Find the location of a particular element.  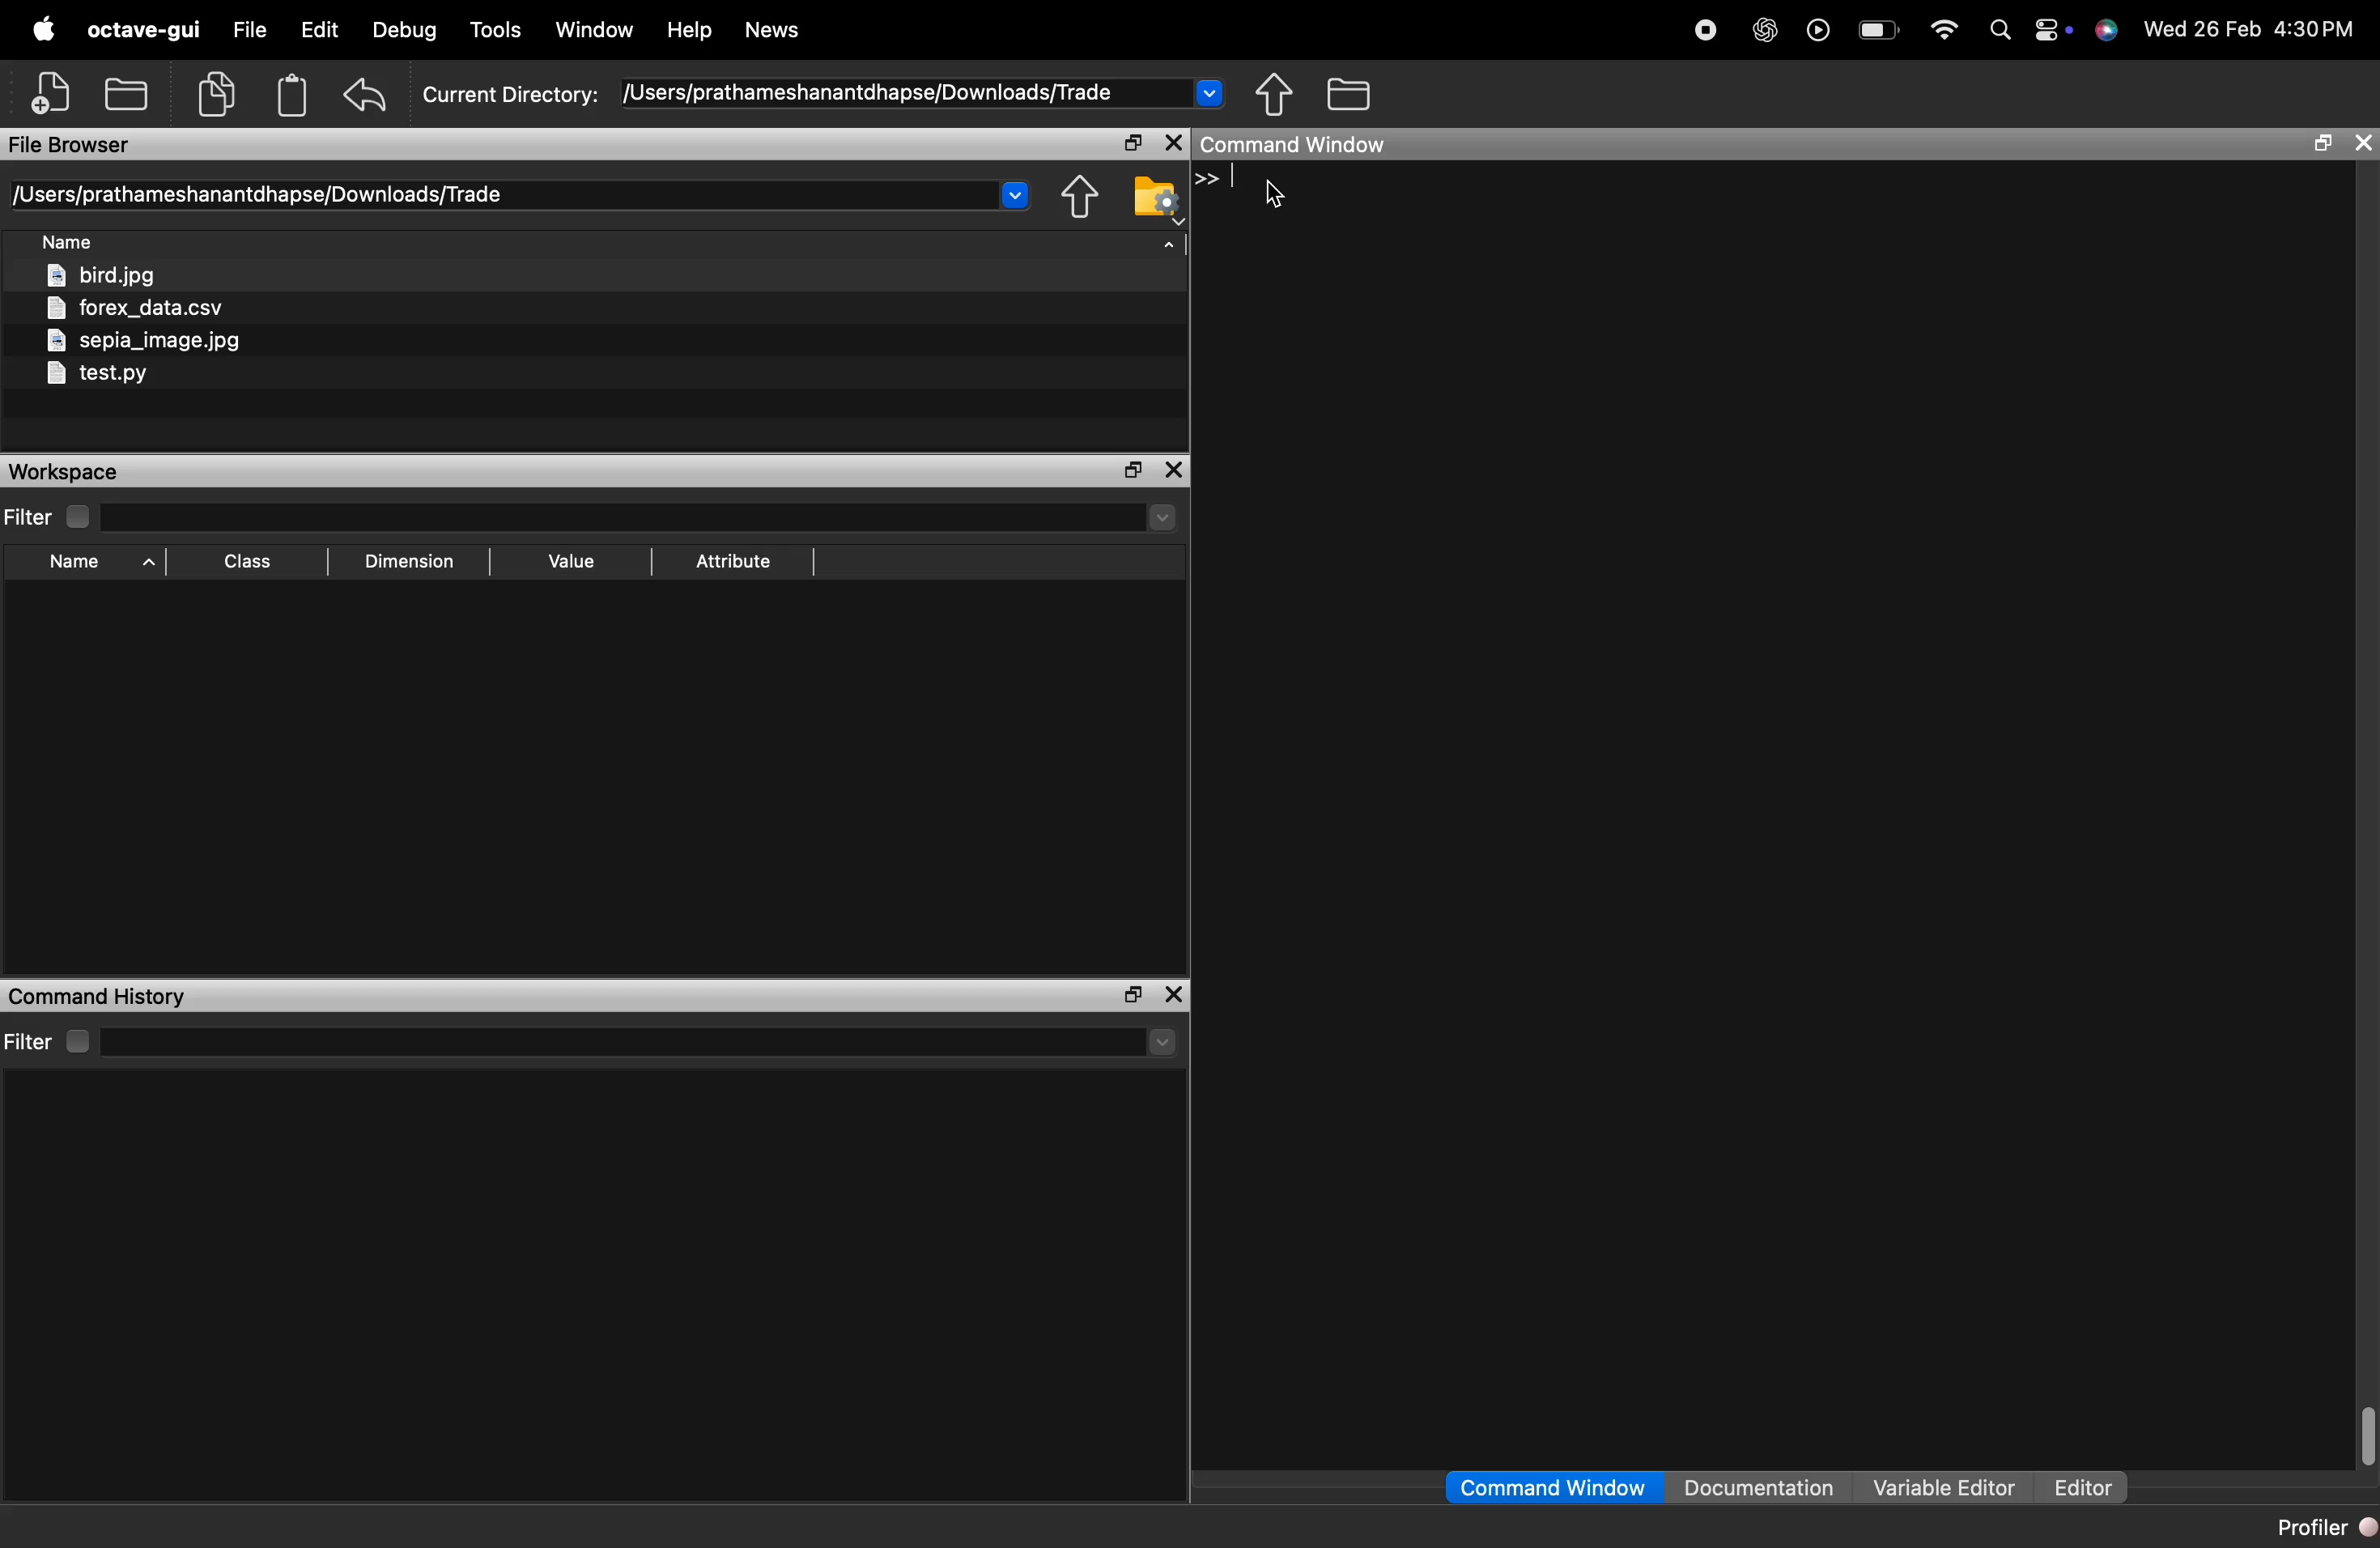

folder settings is located at coordinates (1156, 198).